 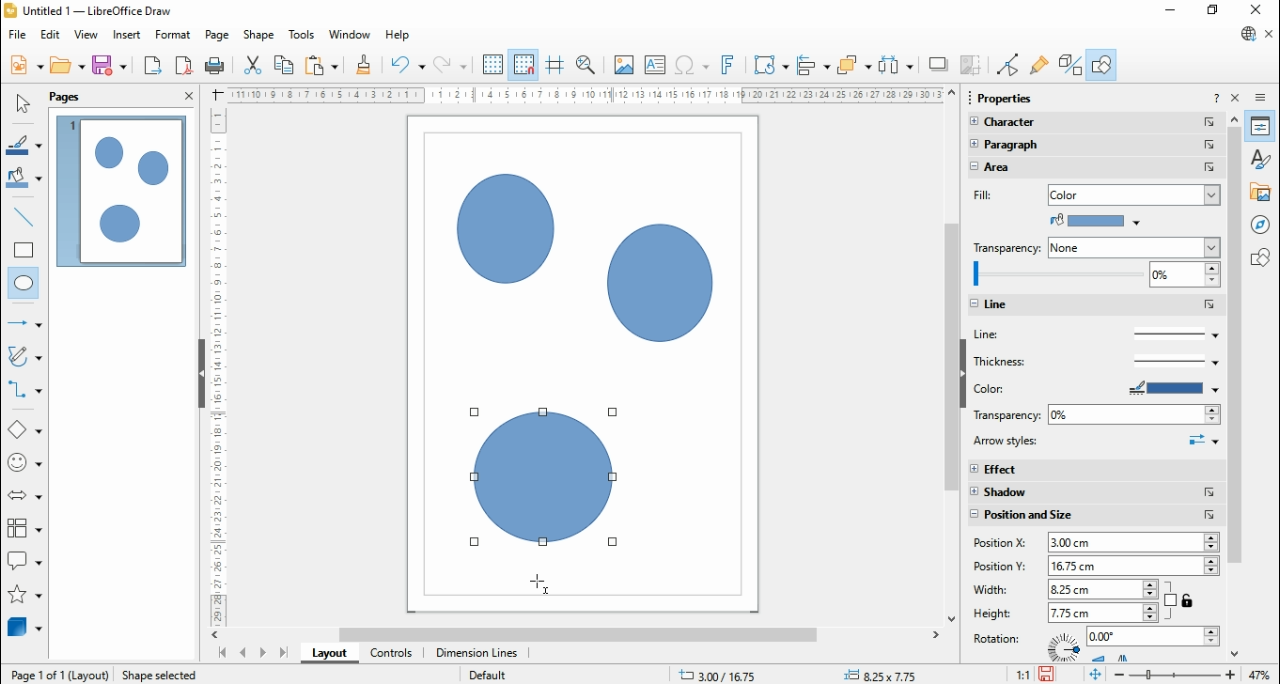 I want to click on first page, so click(x=221, y=654).